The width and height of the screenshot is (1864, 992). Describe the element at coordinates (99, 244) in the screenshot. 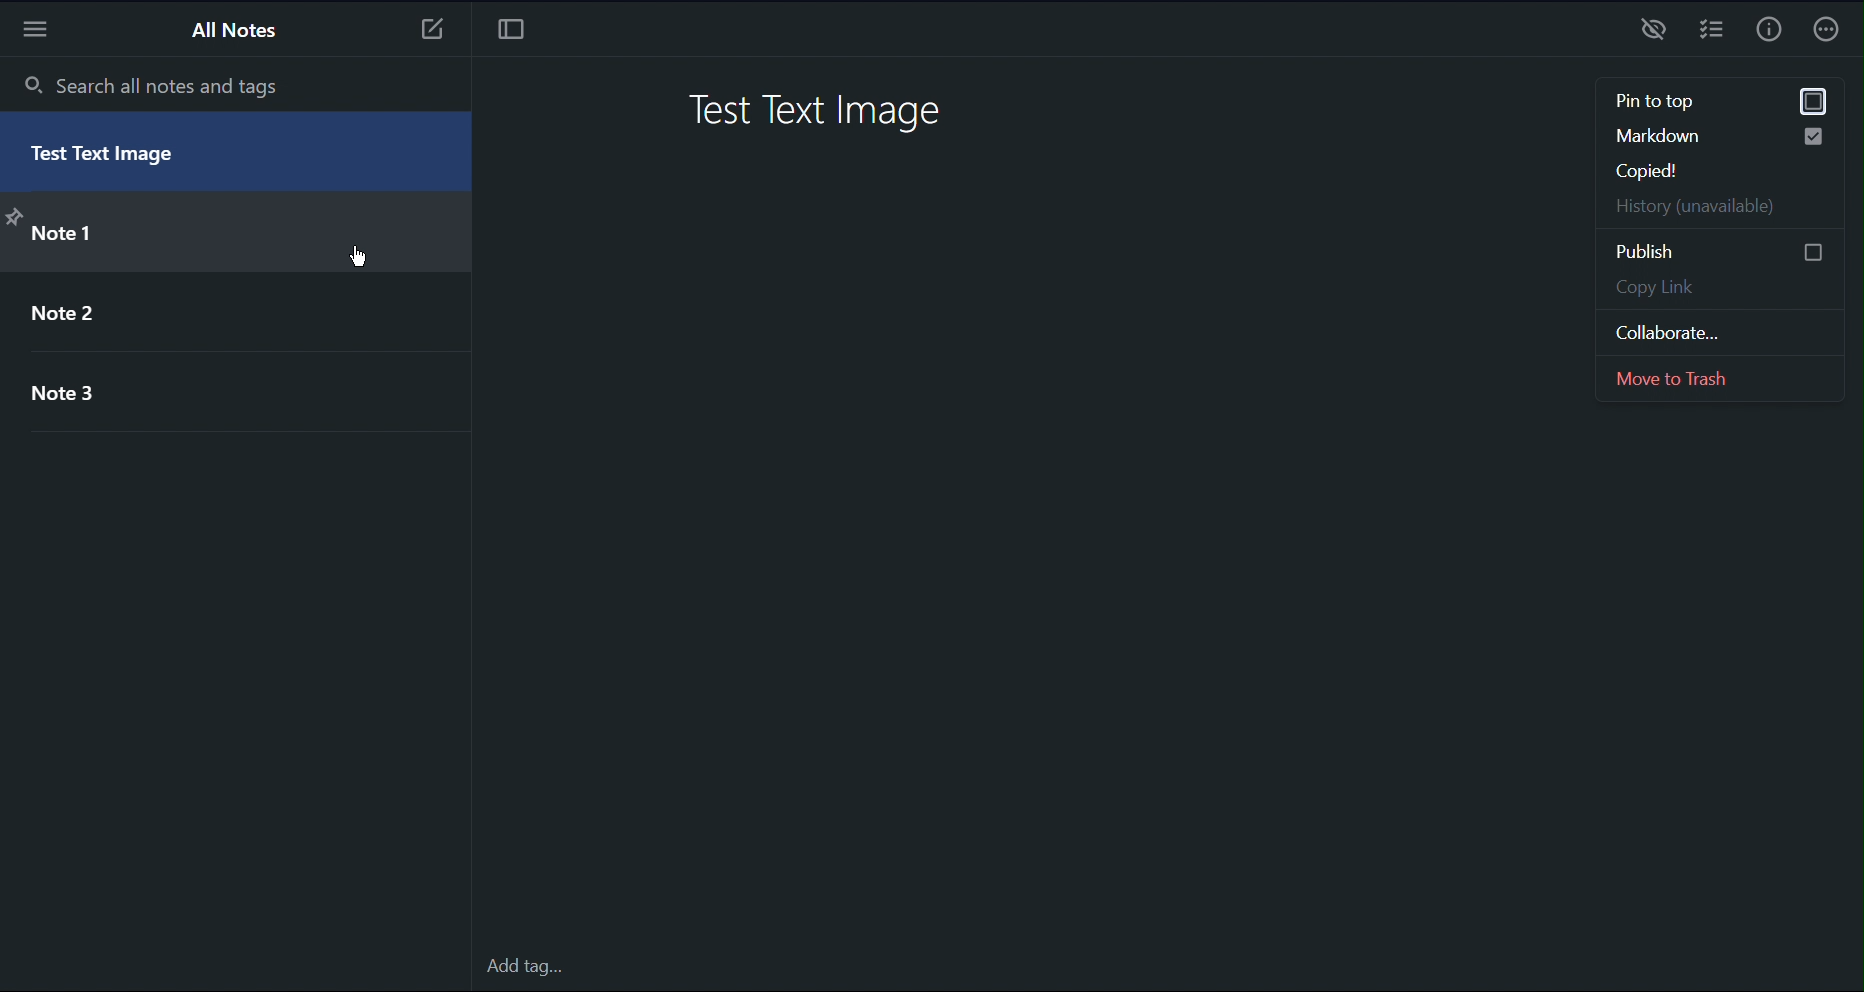

I see `>
Note 1` at that location.